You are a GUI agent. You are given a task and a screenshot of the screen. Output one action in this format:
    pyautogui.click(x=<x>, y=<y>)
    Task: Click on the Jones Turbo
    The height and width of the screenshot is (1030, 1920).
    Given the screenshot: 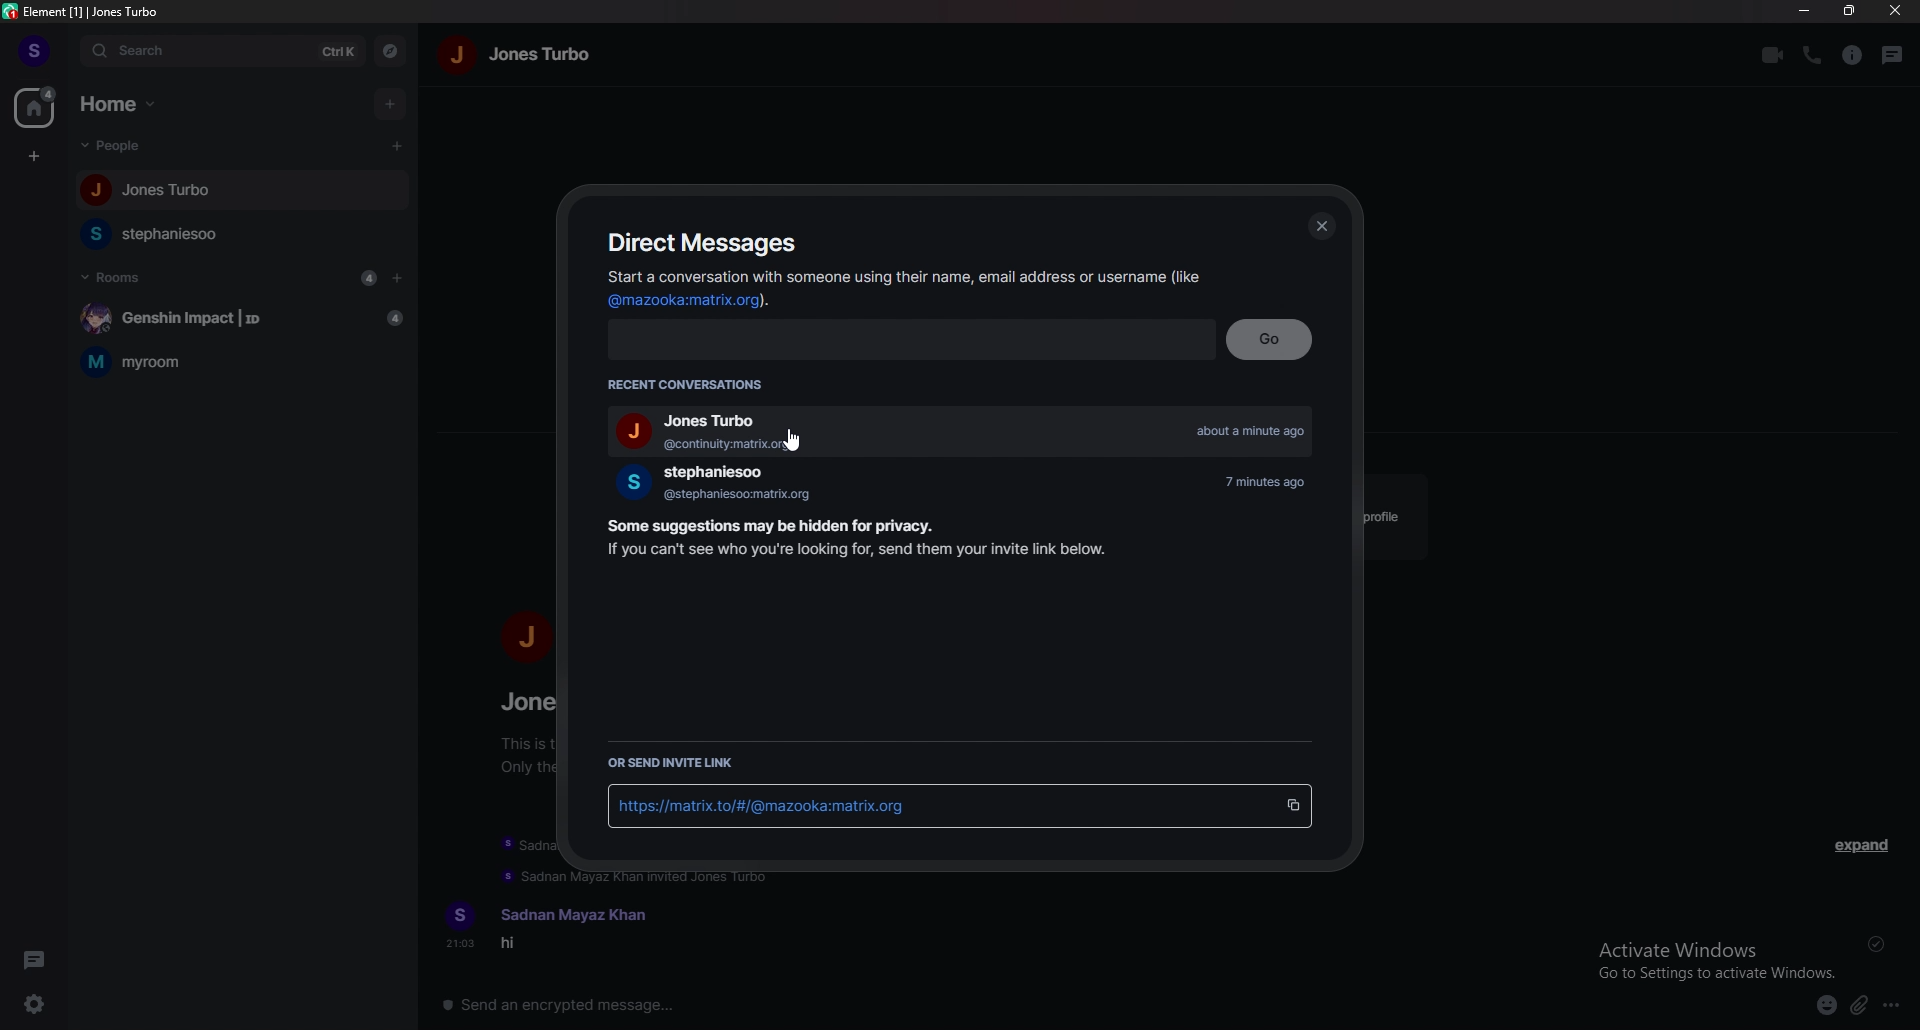 What is the action you would take?
    pyautogui.click(x=147, y=193)
    